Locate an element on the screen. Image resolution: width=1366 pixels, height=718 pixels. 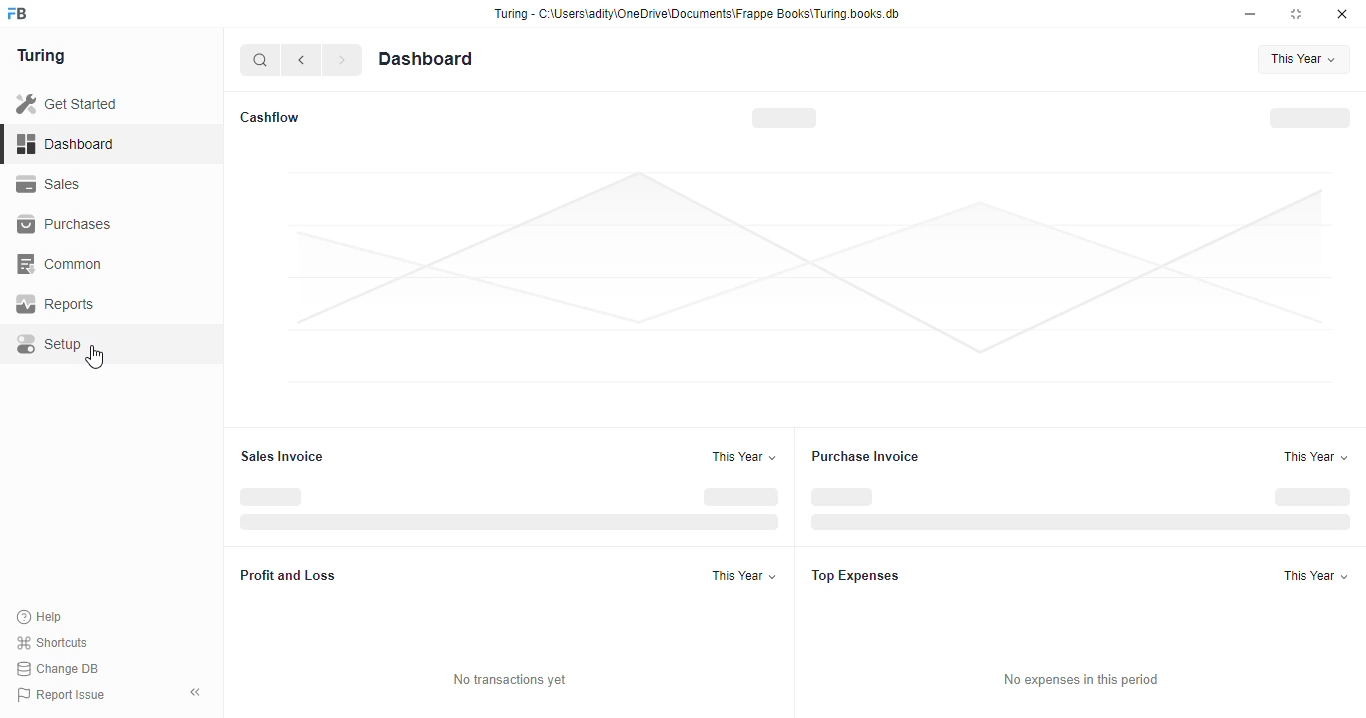
search is located at coordinates (261, 60).